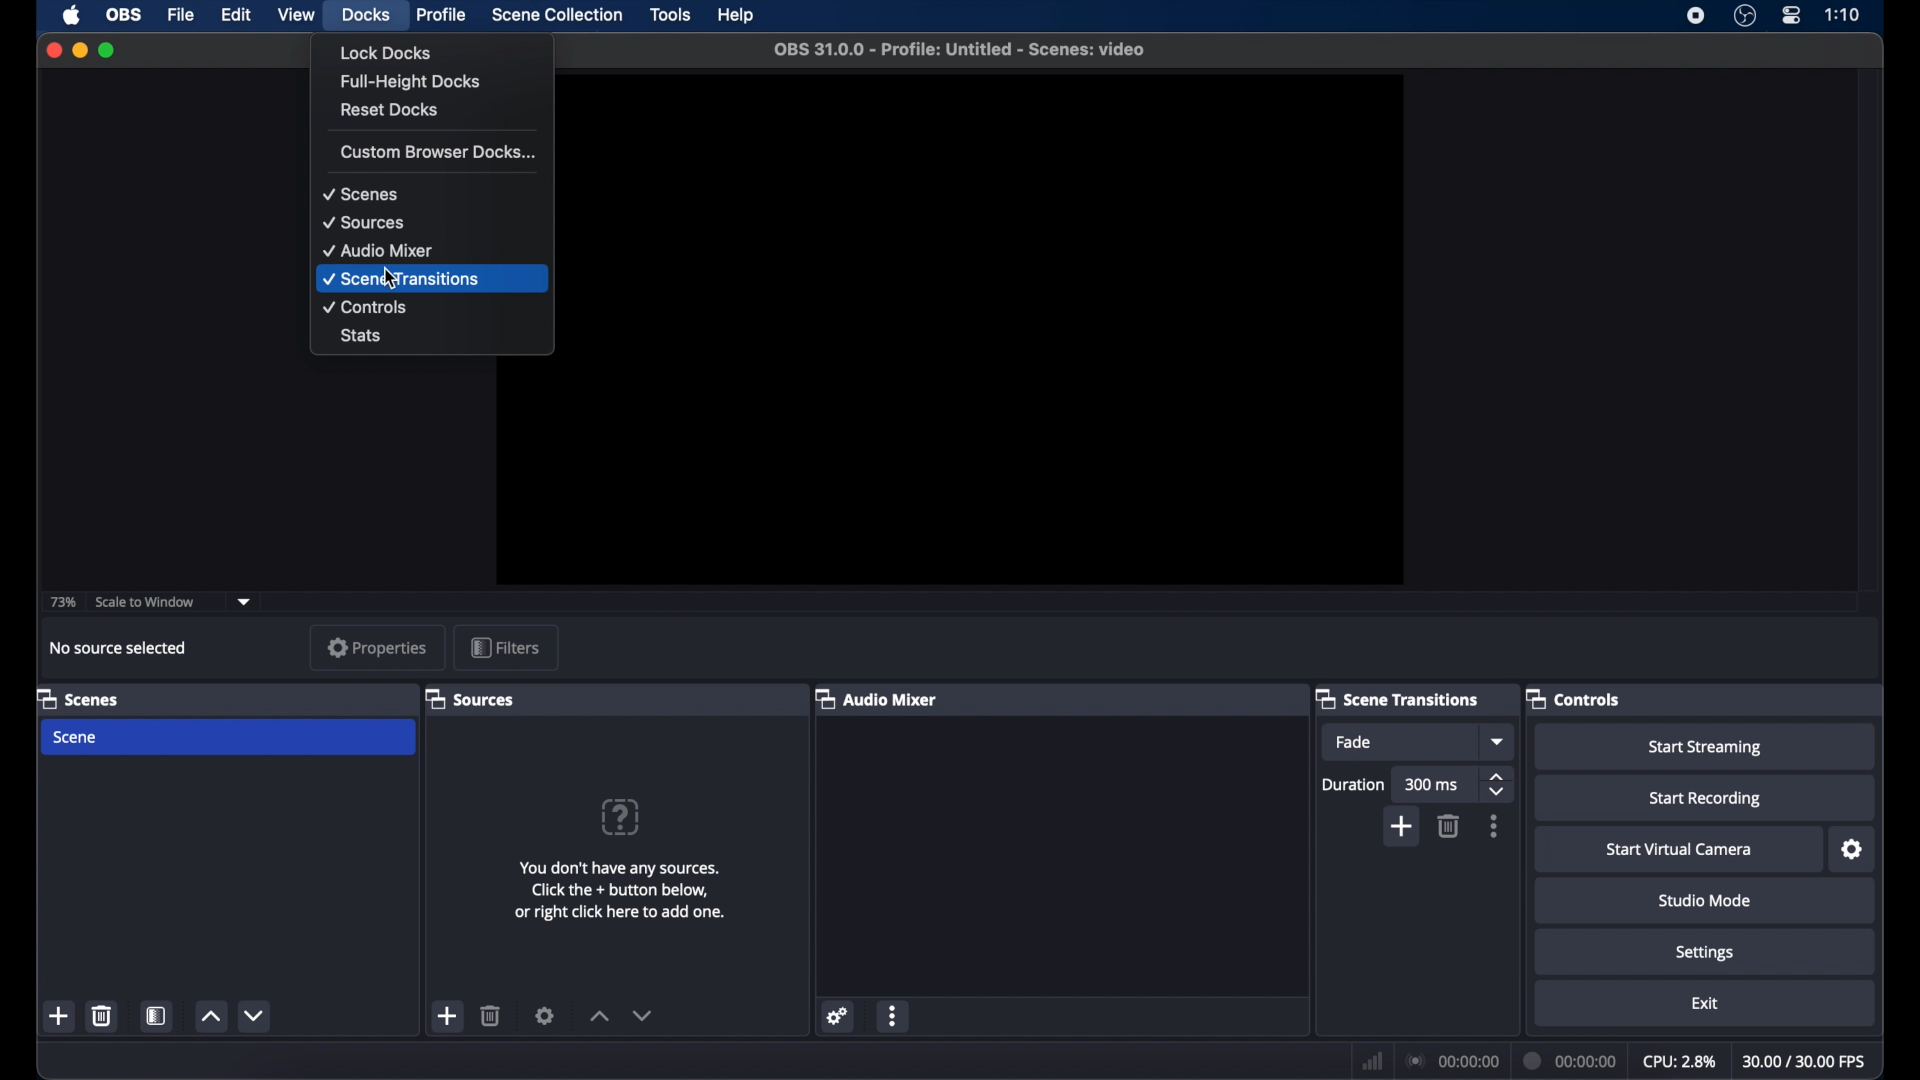 The height and width of the screenshot is (1080, 1920). Describe the element at coordinates (365, 13) in the screenshot. I see `docks` at that location.